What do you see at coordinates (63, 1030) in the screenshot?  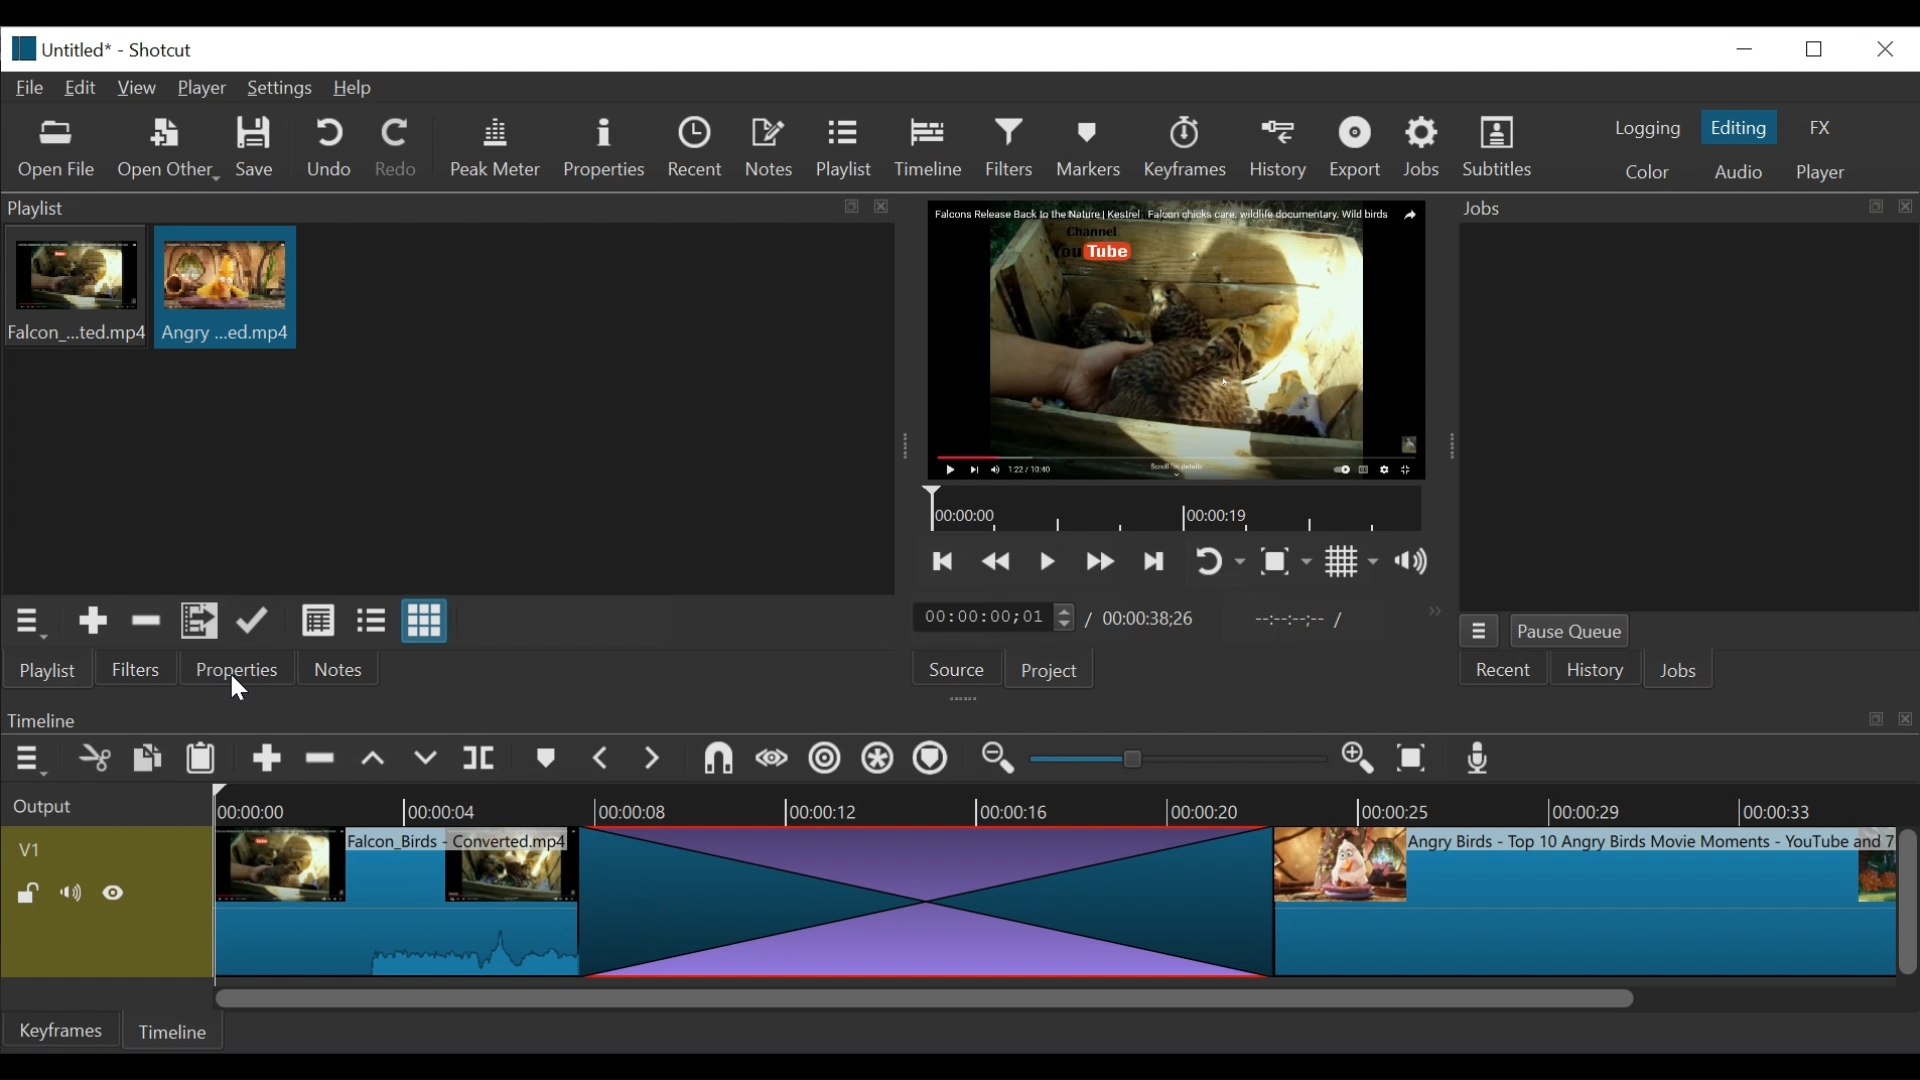 I see `Keyframes` at bounding box center [63, 1030].